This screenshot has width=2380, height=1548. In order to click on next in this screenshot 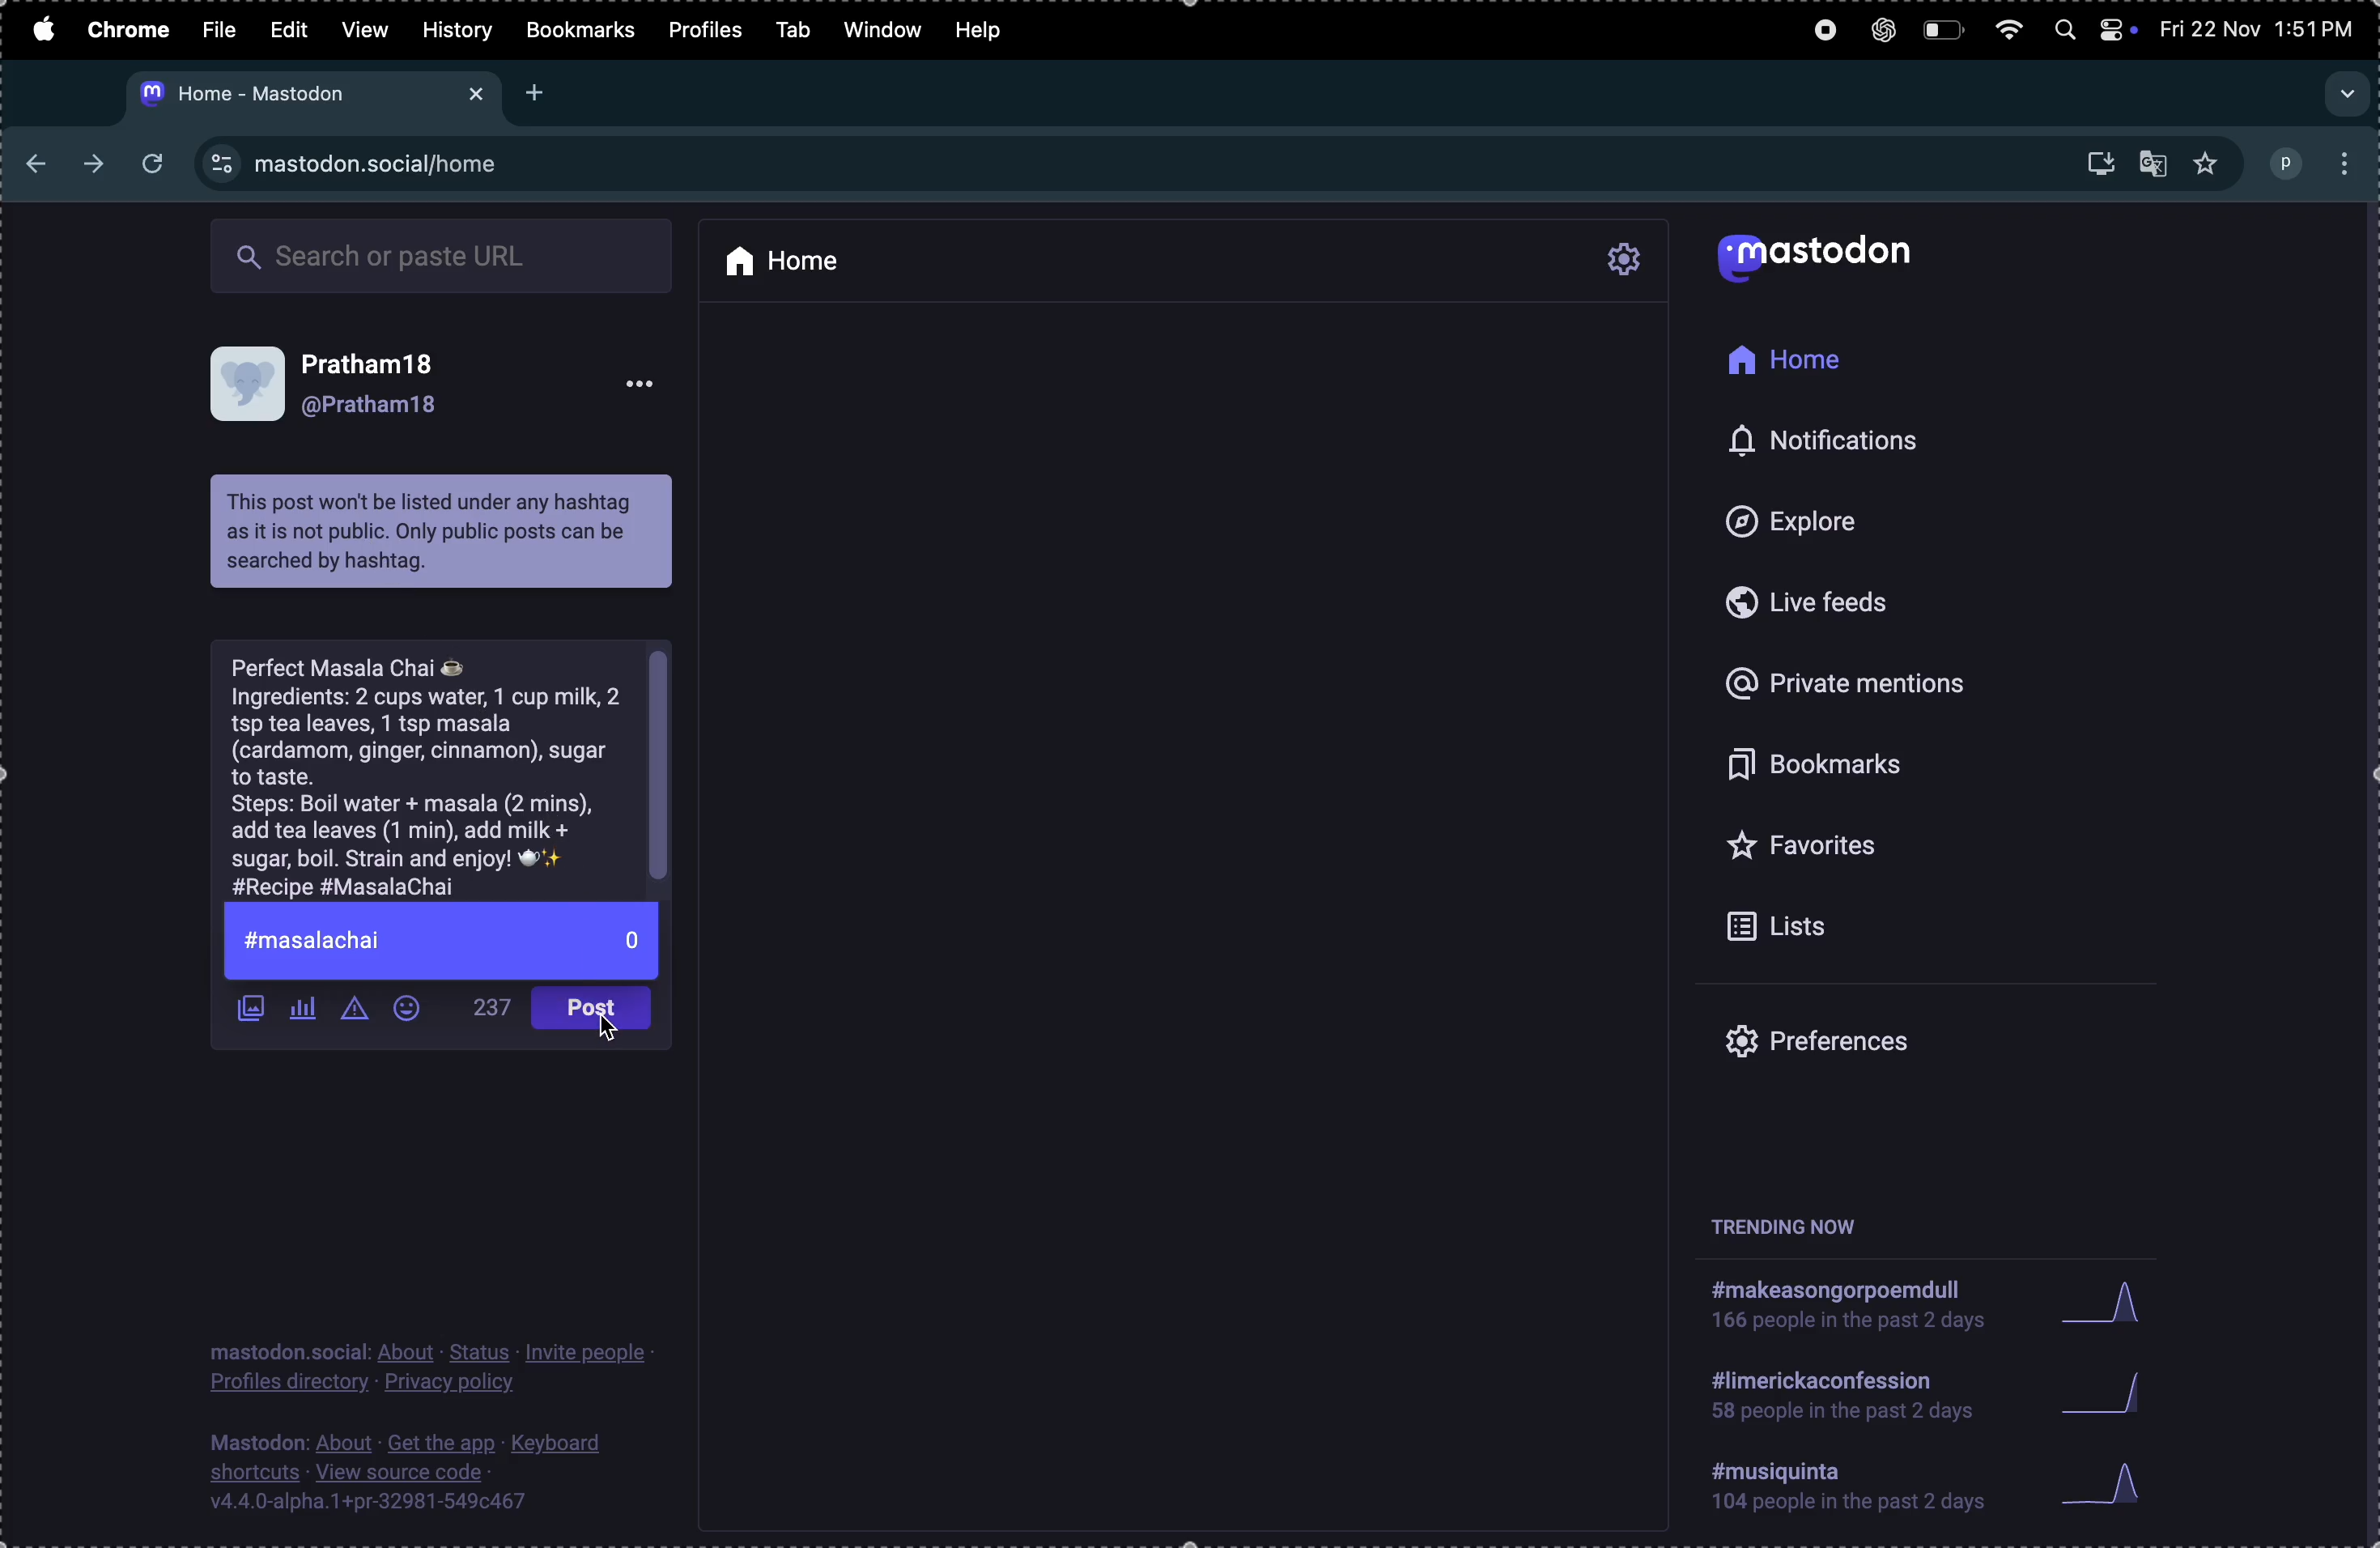, I will do `click(98, 166)`.